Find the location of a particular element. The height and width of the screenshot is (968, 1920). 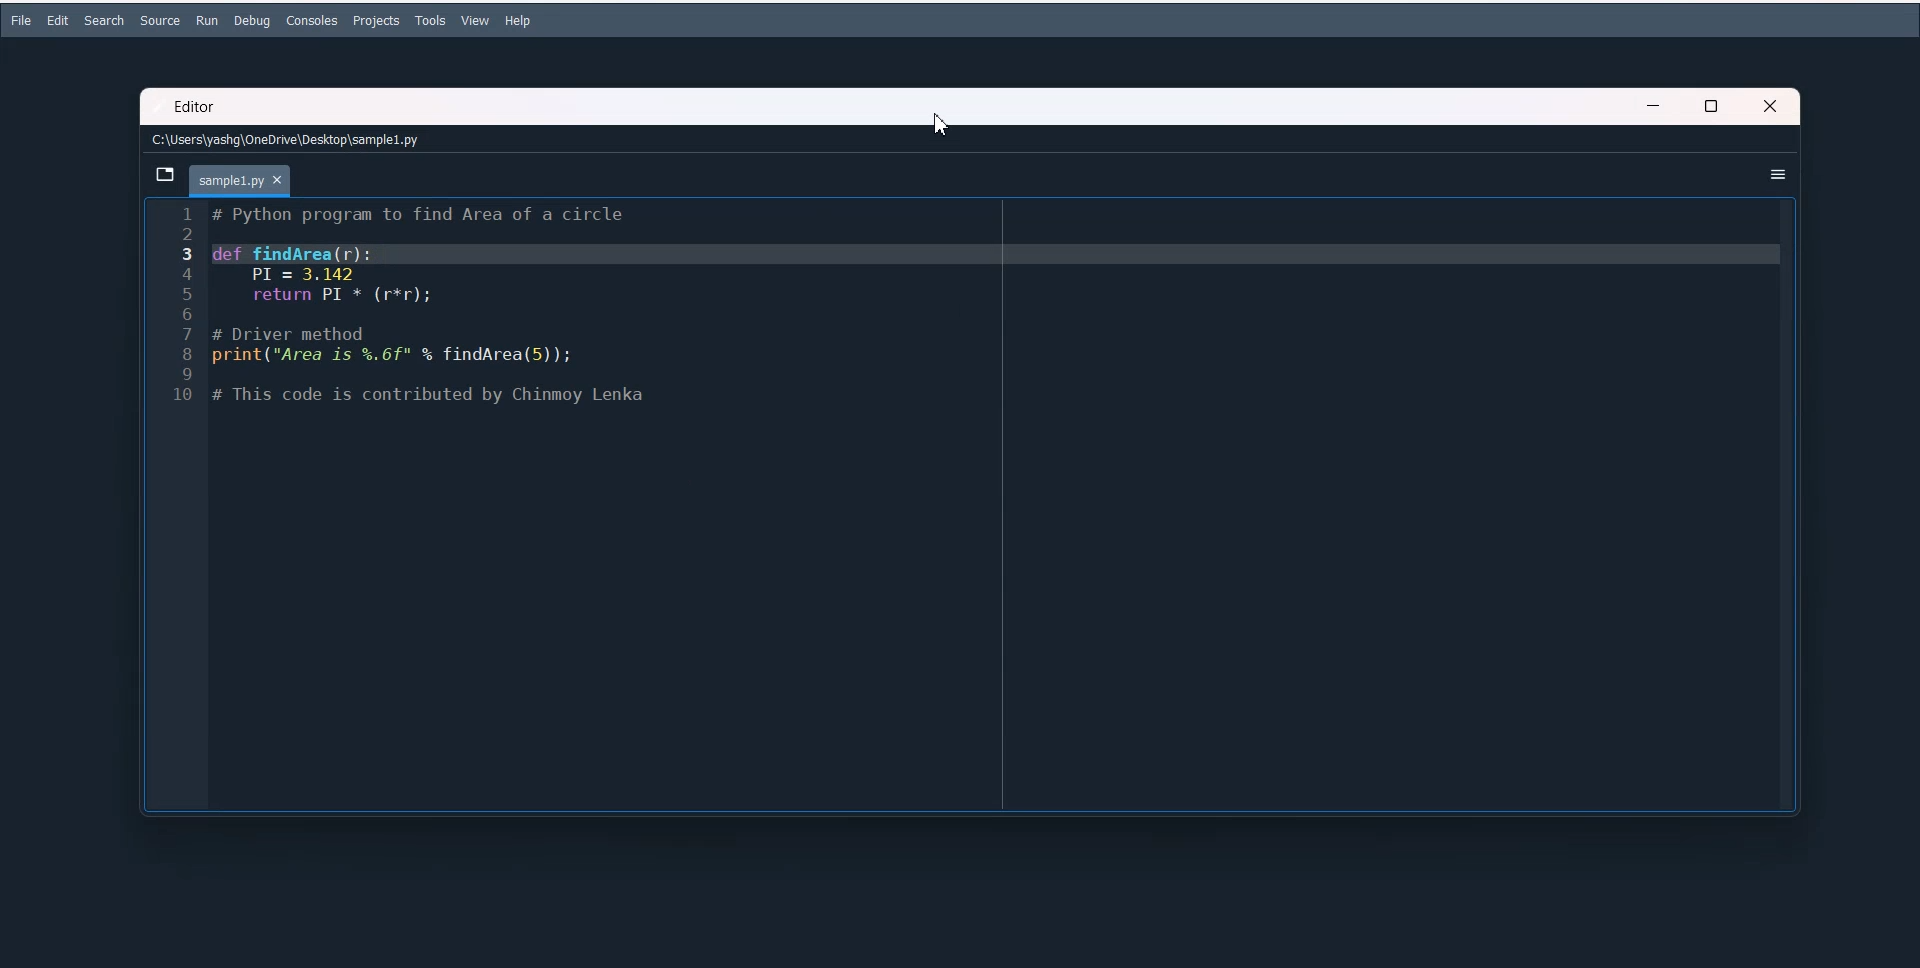

Run is located at coordinates (207, 20).